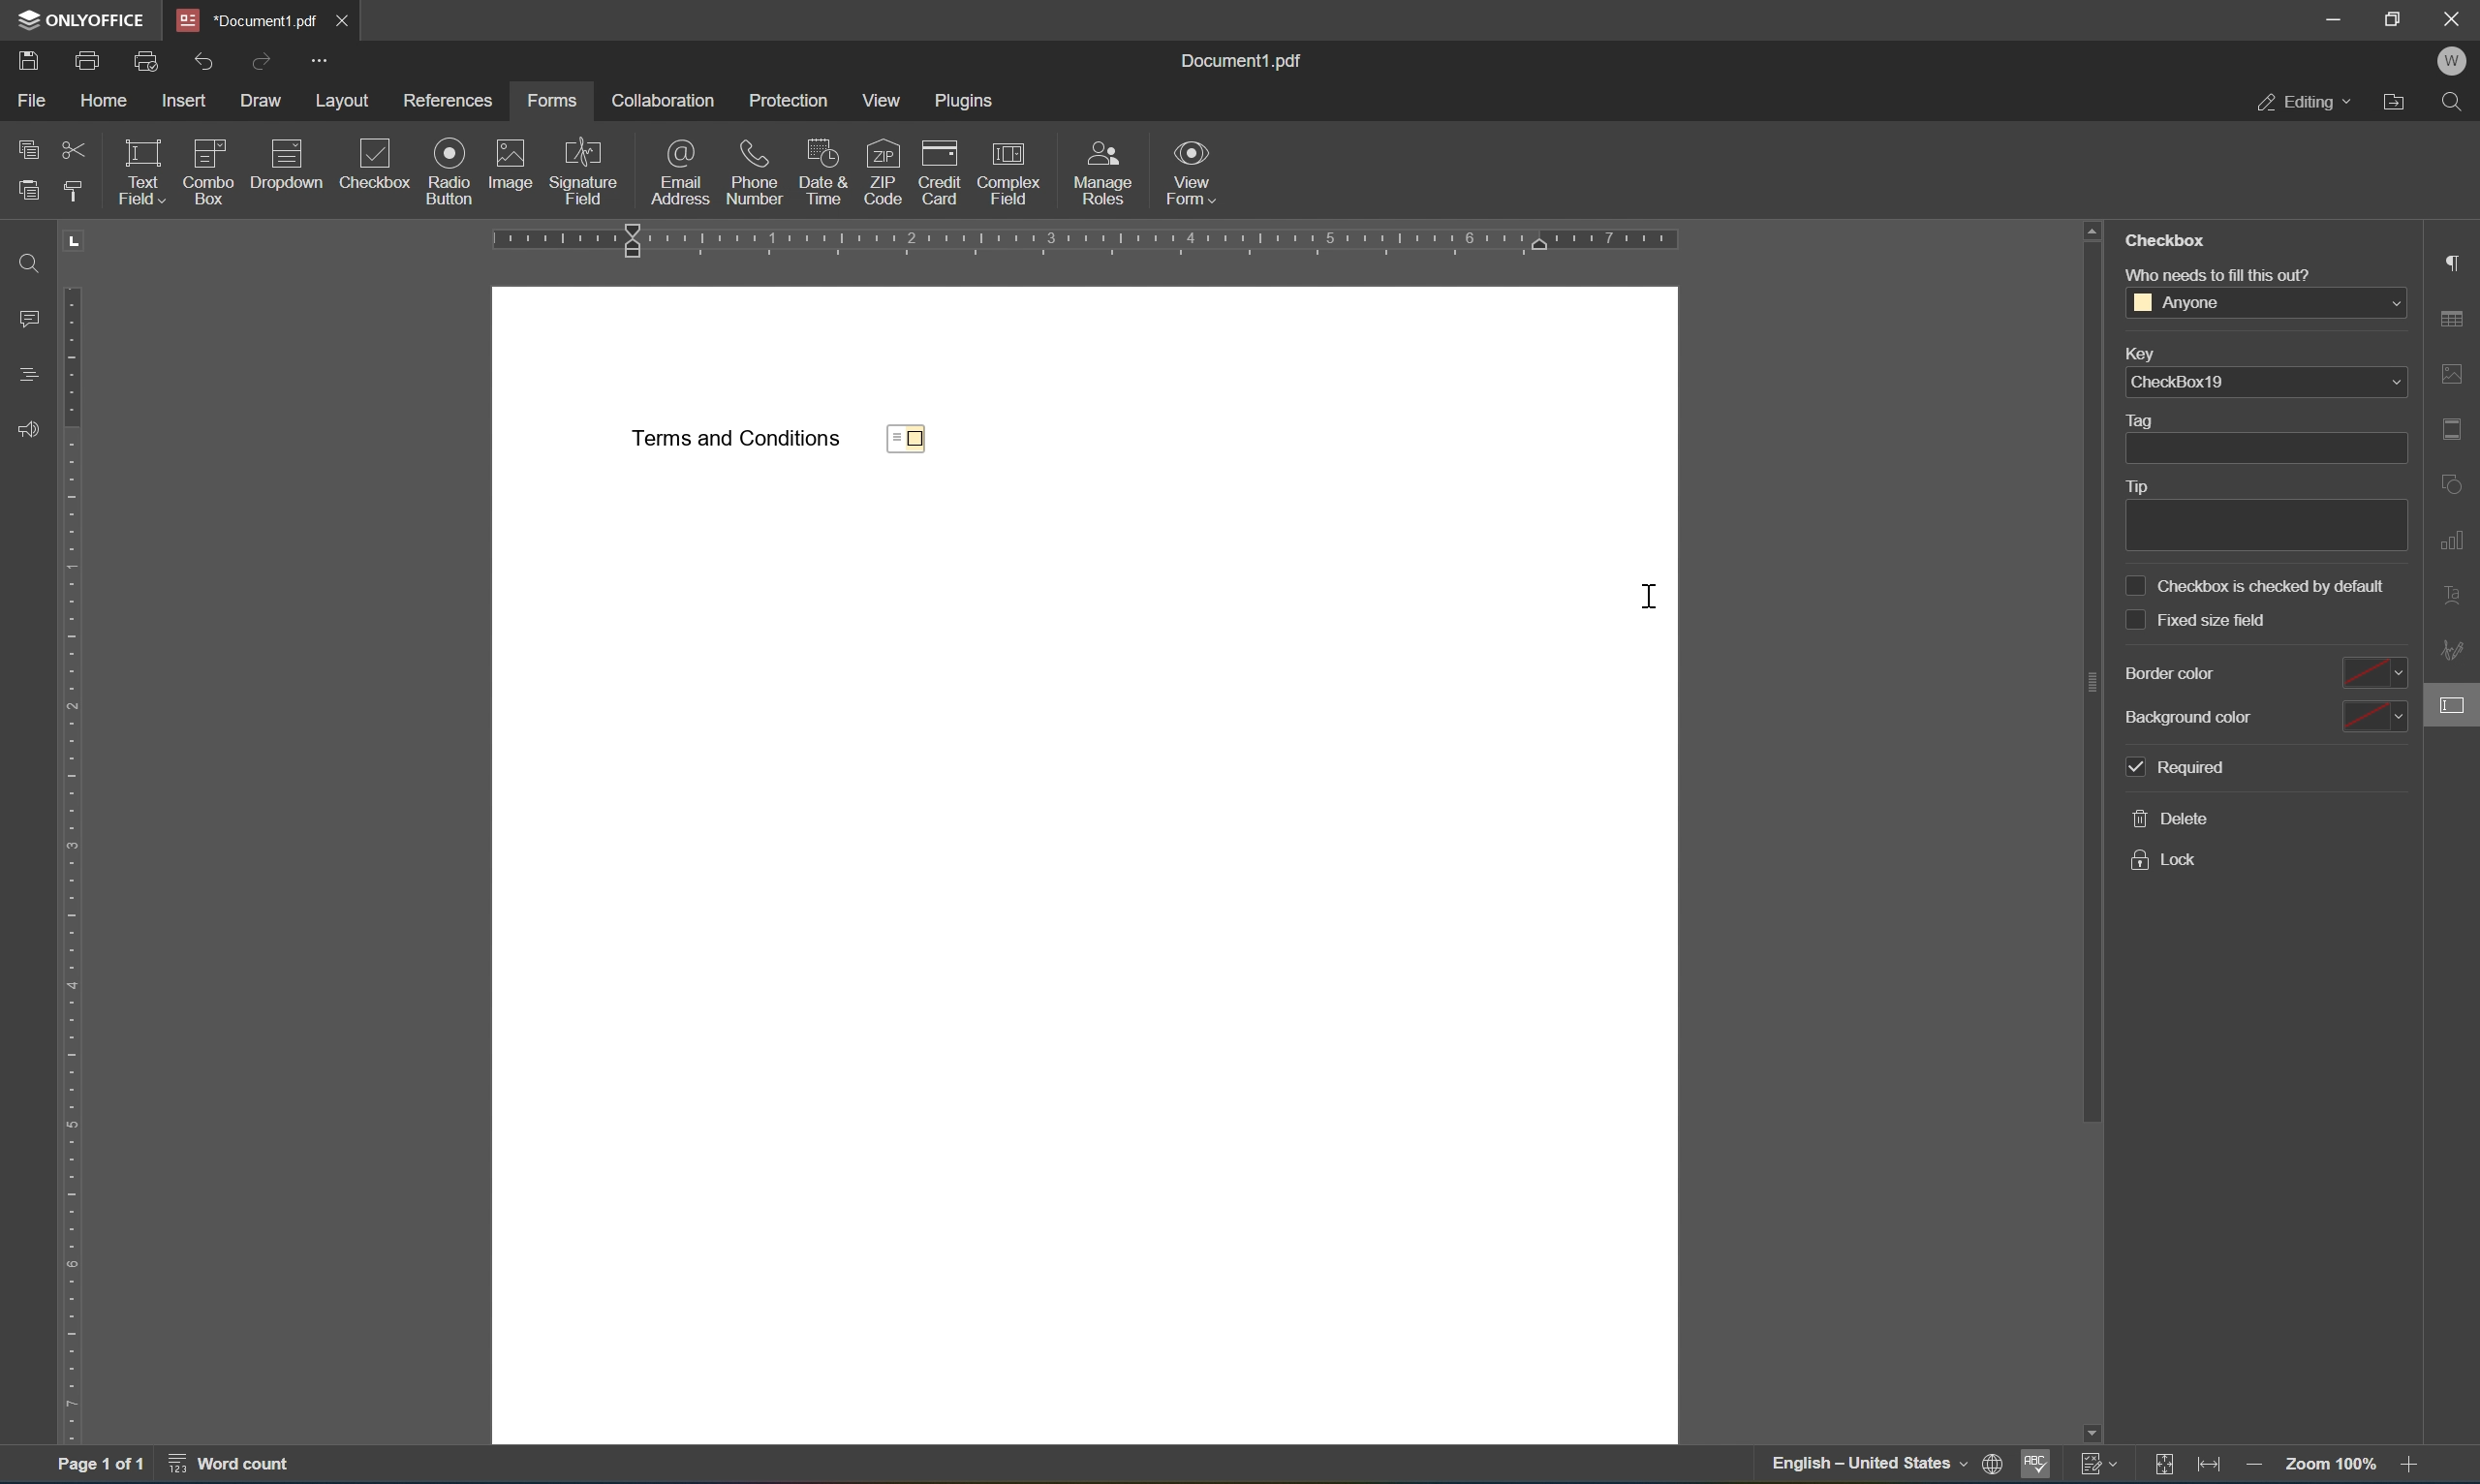 This screenshot has width=2480, height=1484. Describe the element at coordinates (2259, 513) in the screenshot. I see `tip` at that location.